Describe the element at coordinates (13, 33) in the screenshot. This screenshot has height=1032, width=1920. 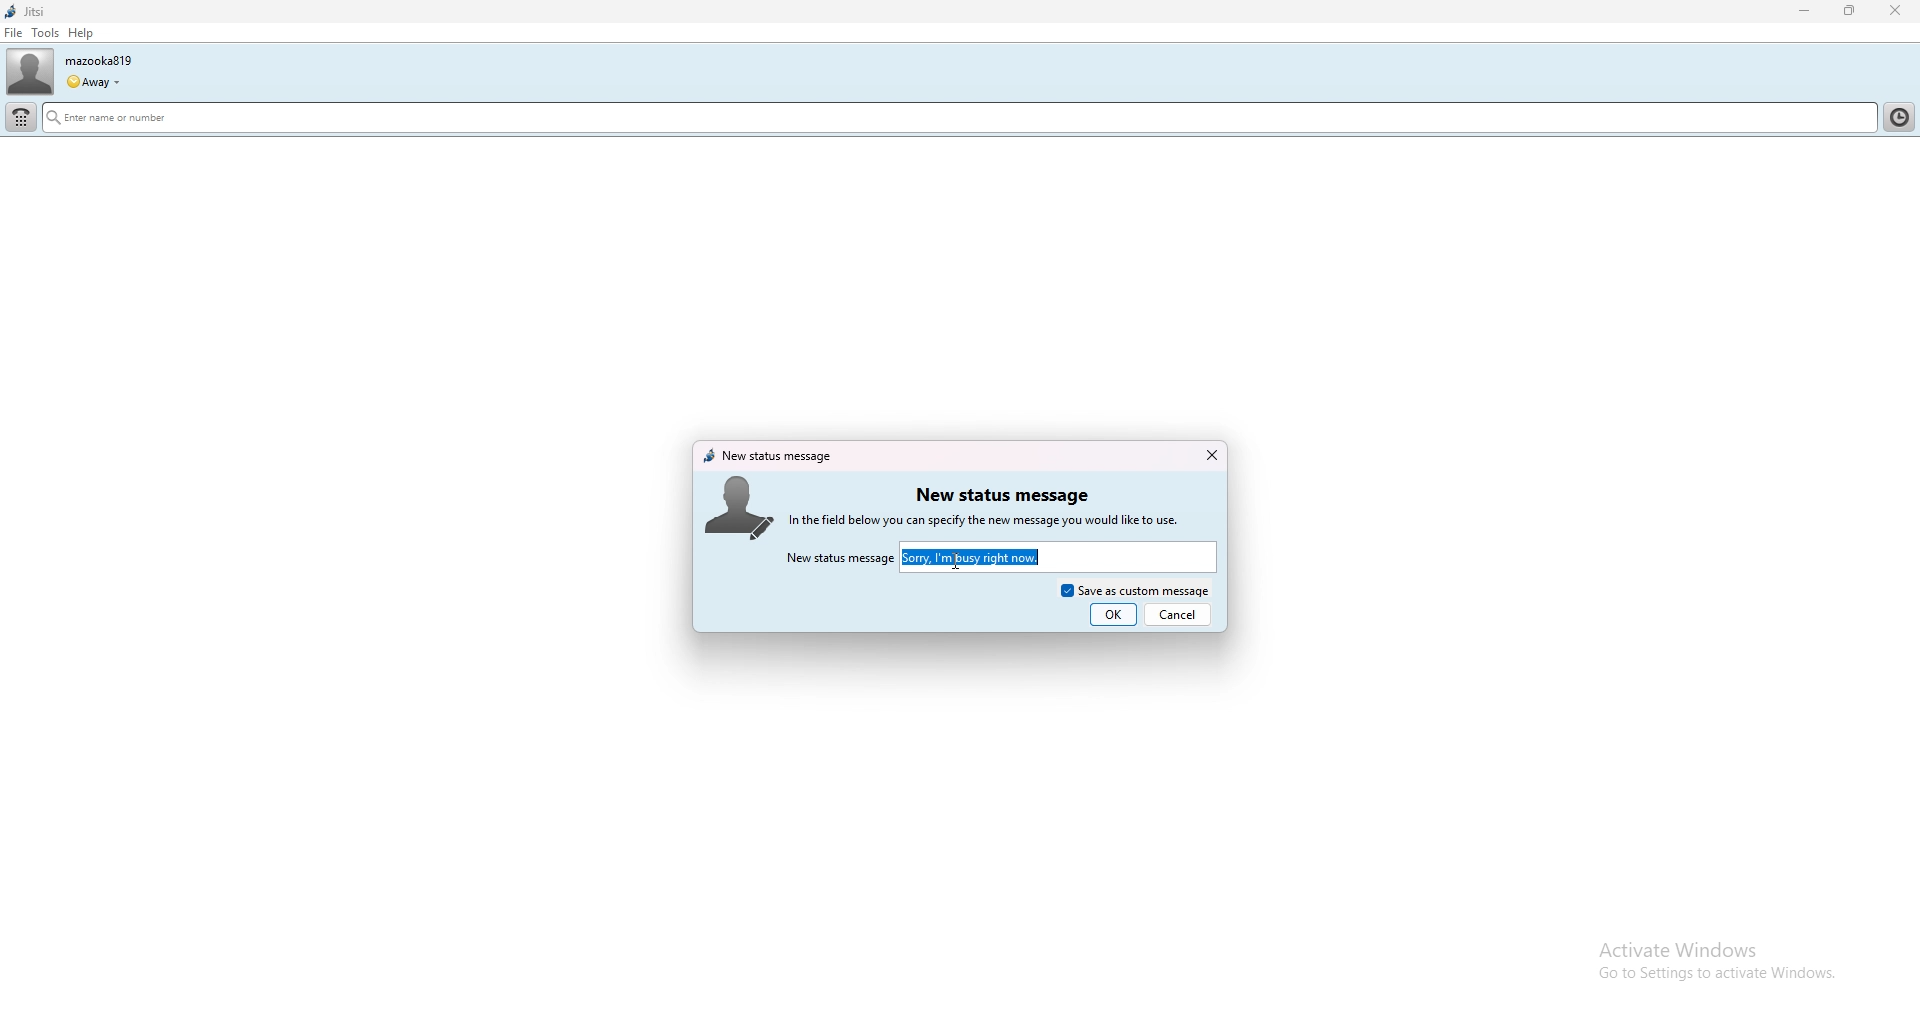
I see `file` at that location.